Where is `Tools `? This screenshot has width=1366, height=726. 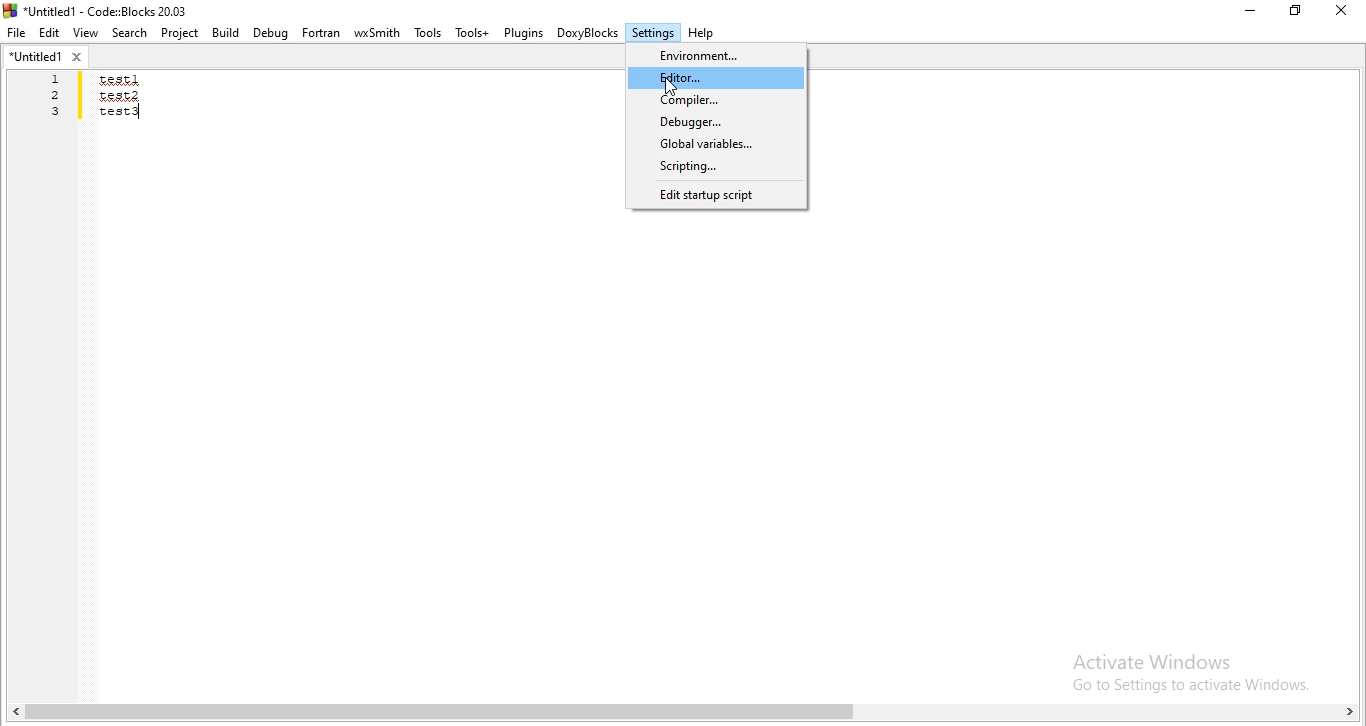 Tools  is located at coordinates (426, 34).